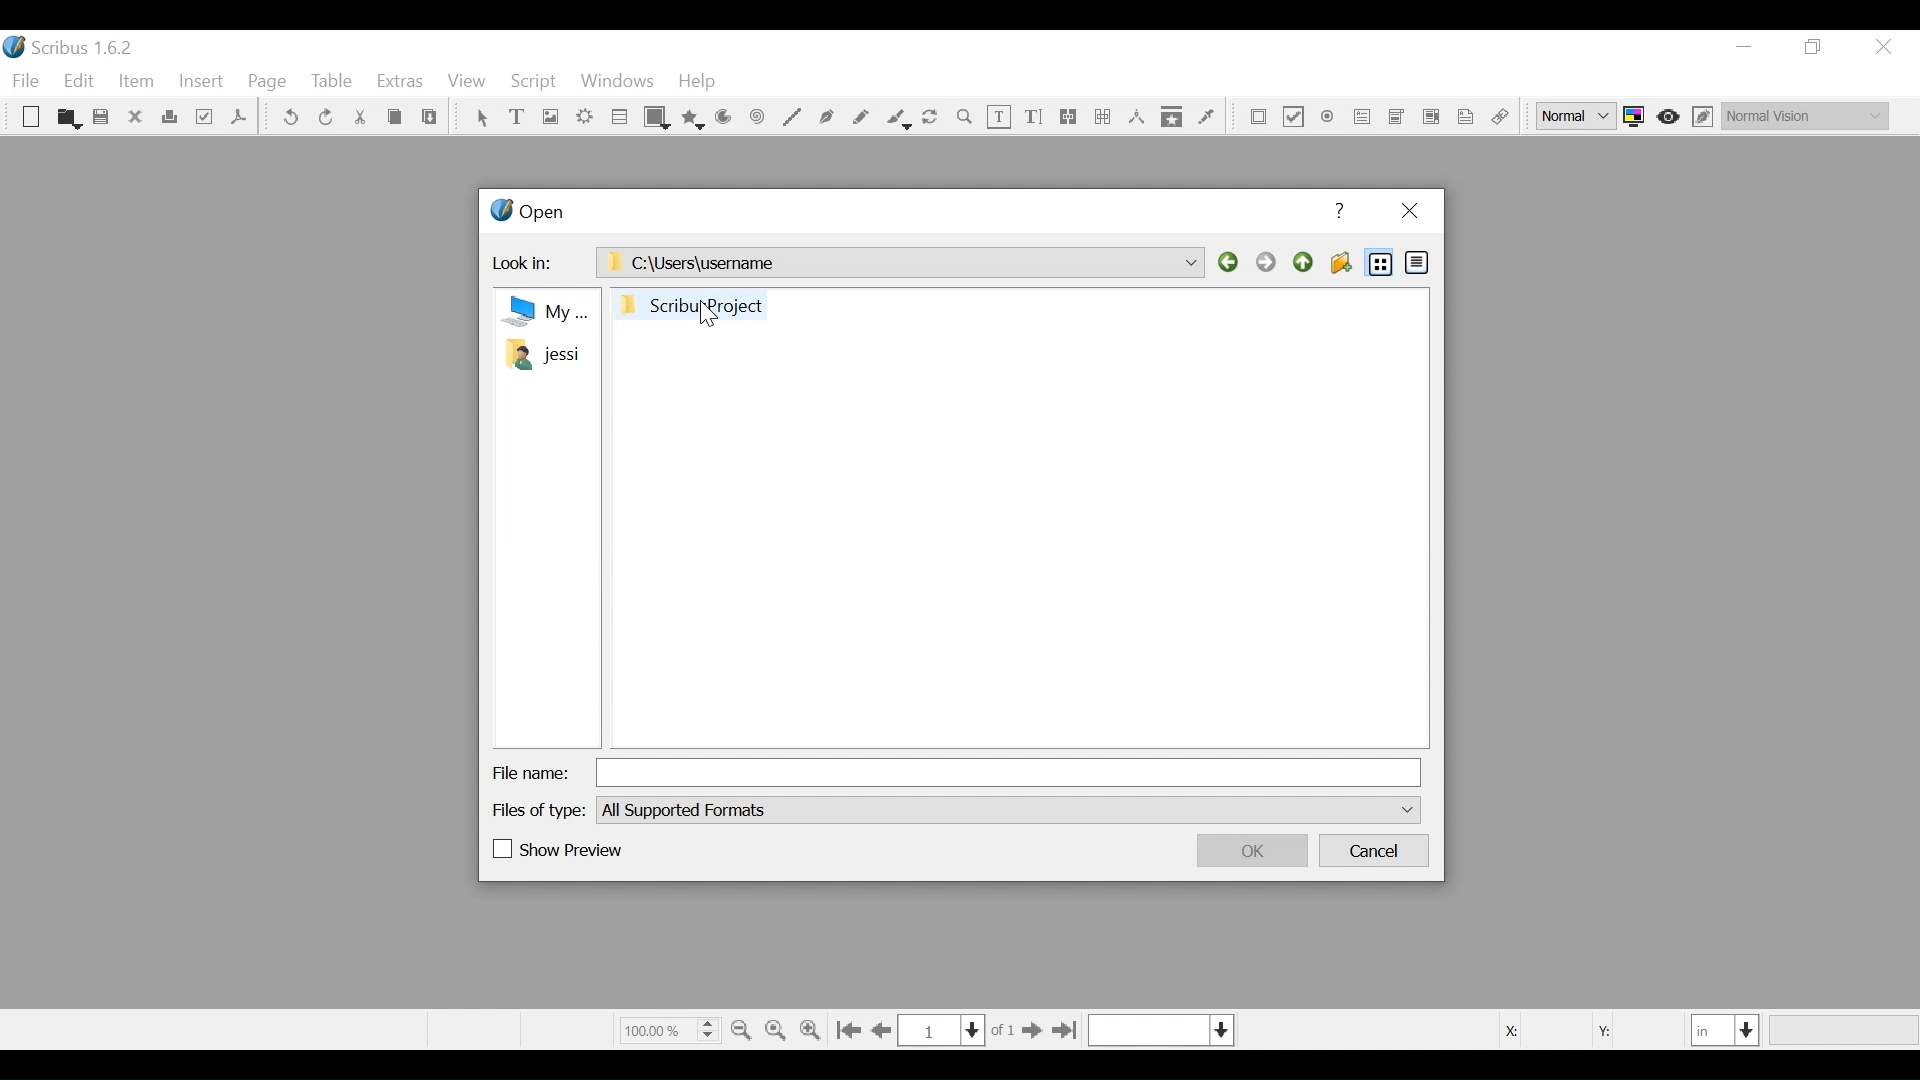  I want to click on Cop, so click(394, 119).